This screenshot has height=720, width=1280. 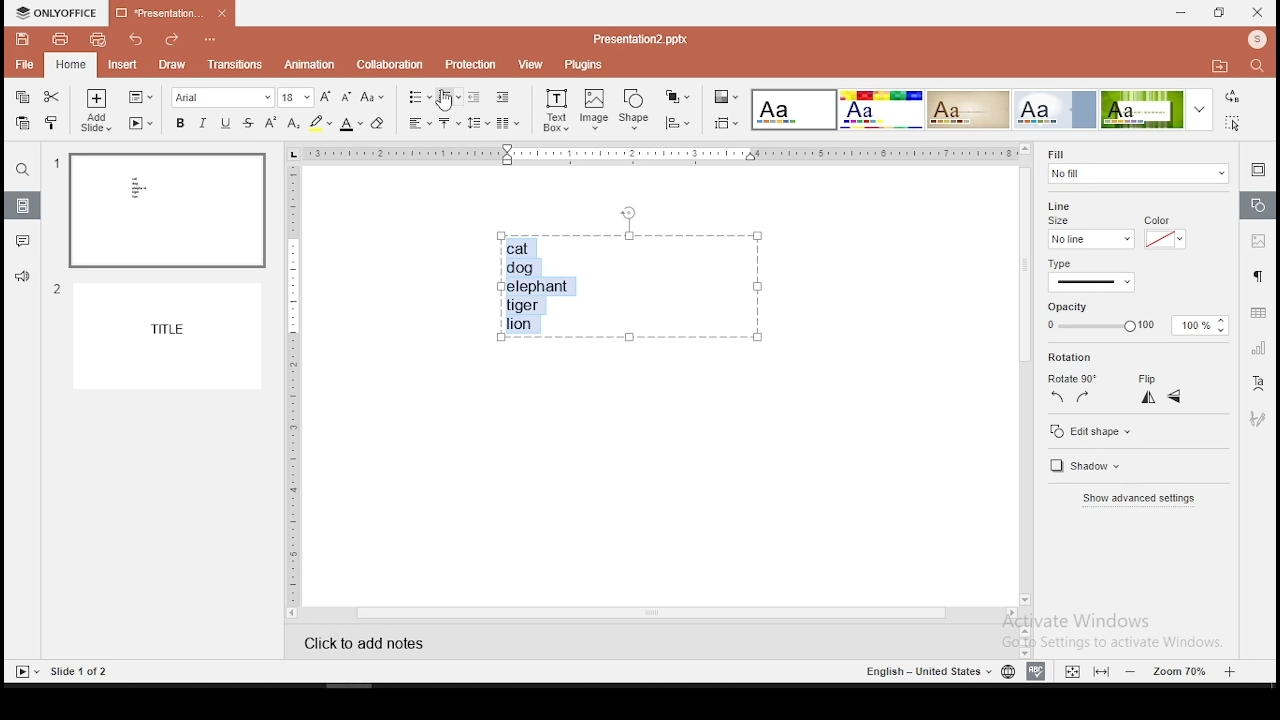 I want to click on animation, so click(x=308, y=64).